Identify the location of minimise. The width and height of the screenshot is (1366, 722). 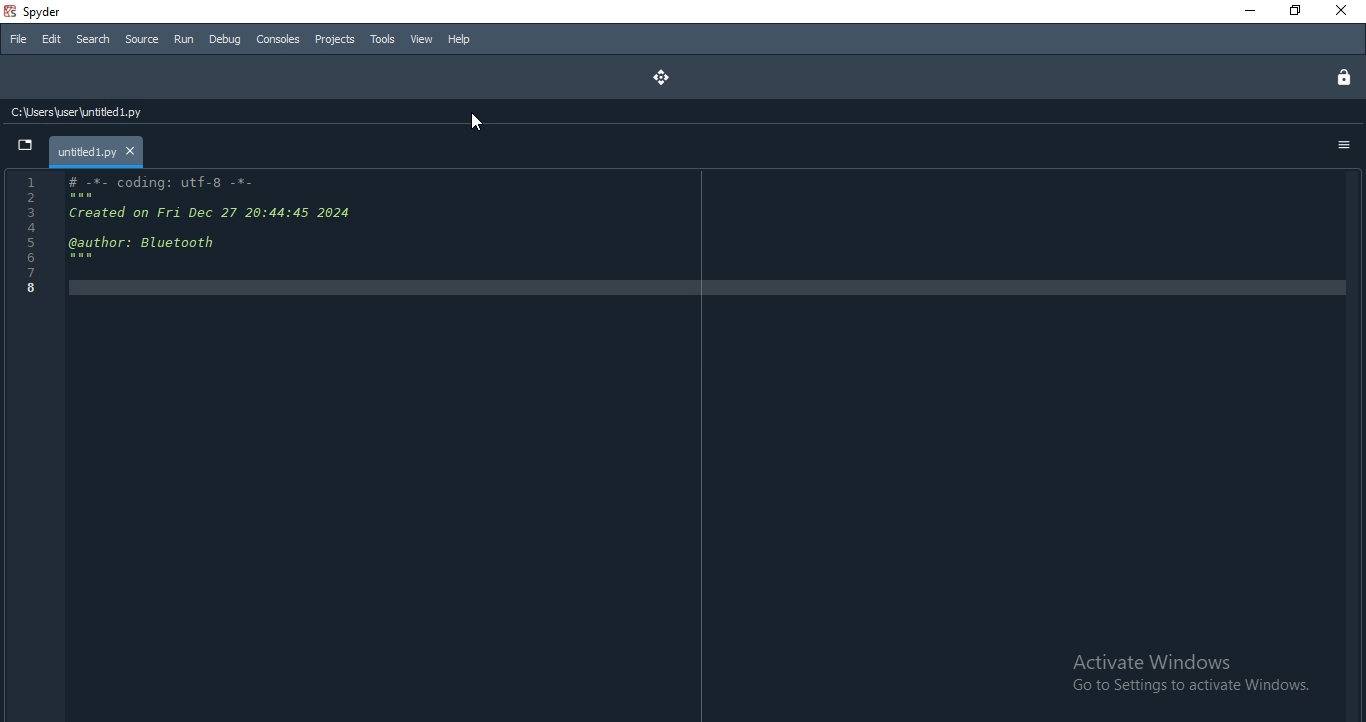
(1245, 12).